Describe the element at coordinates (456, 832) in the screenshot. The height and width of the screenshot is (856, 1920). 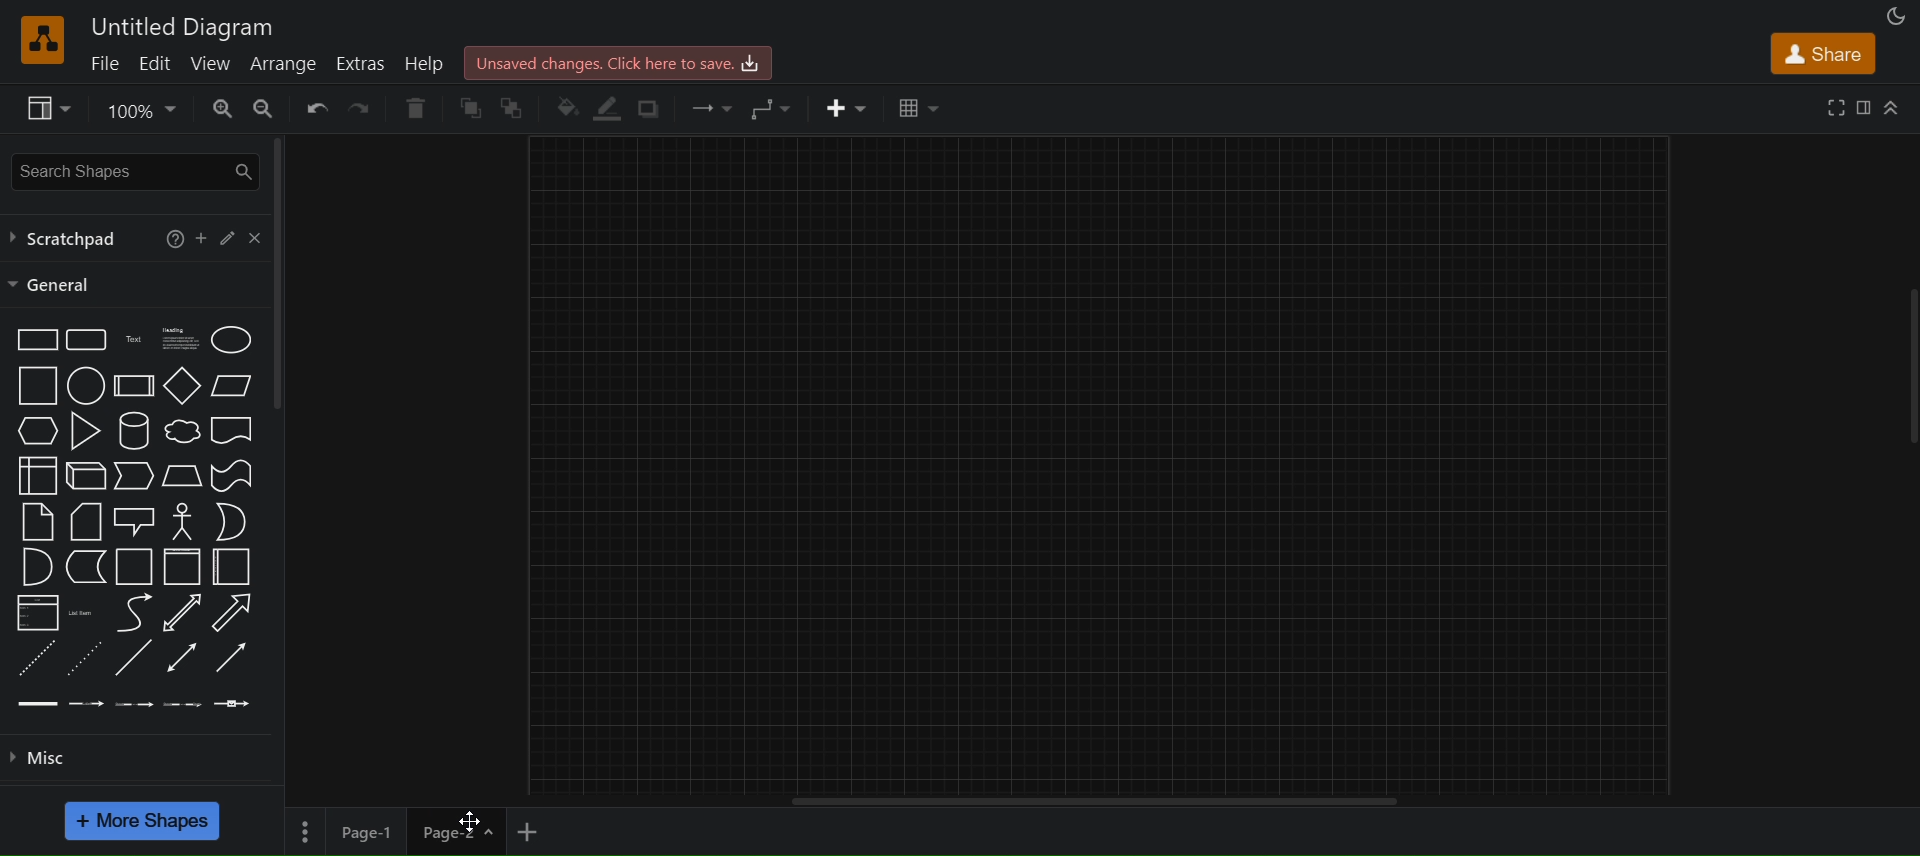
I see `page 2` at that location.